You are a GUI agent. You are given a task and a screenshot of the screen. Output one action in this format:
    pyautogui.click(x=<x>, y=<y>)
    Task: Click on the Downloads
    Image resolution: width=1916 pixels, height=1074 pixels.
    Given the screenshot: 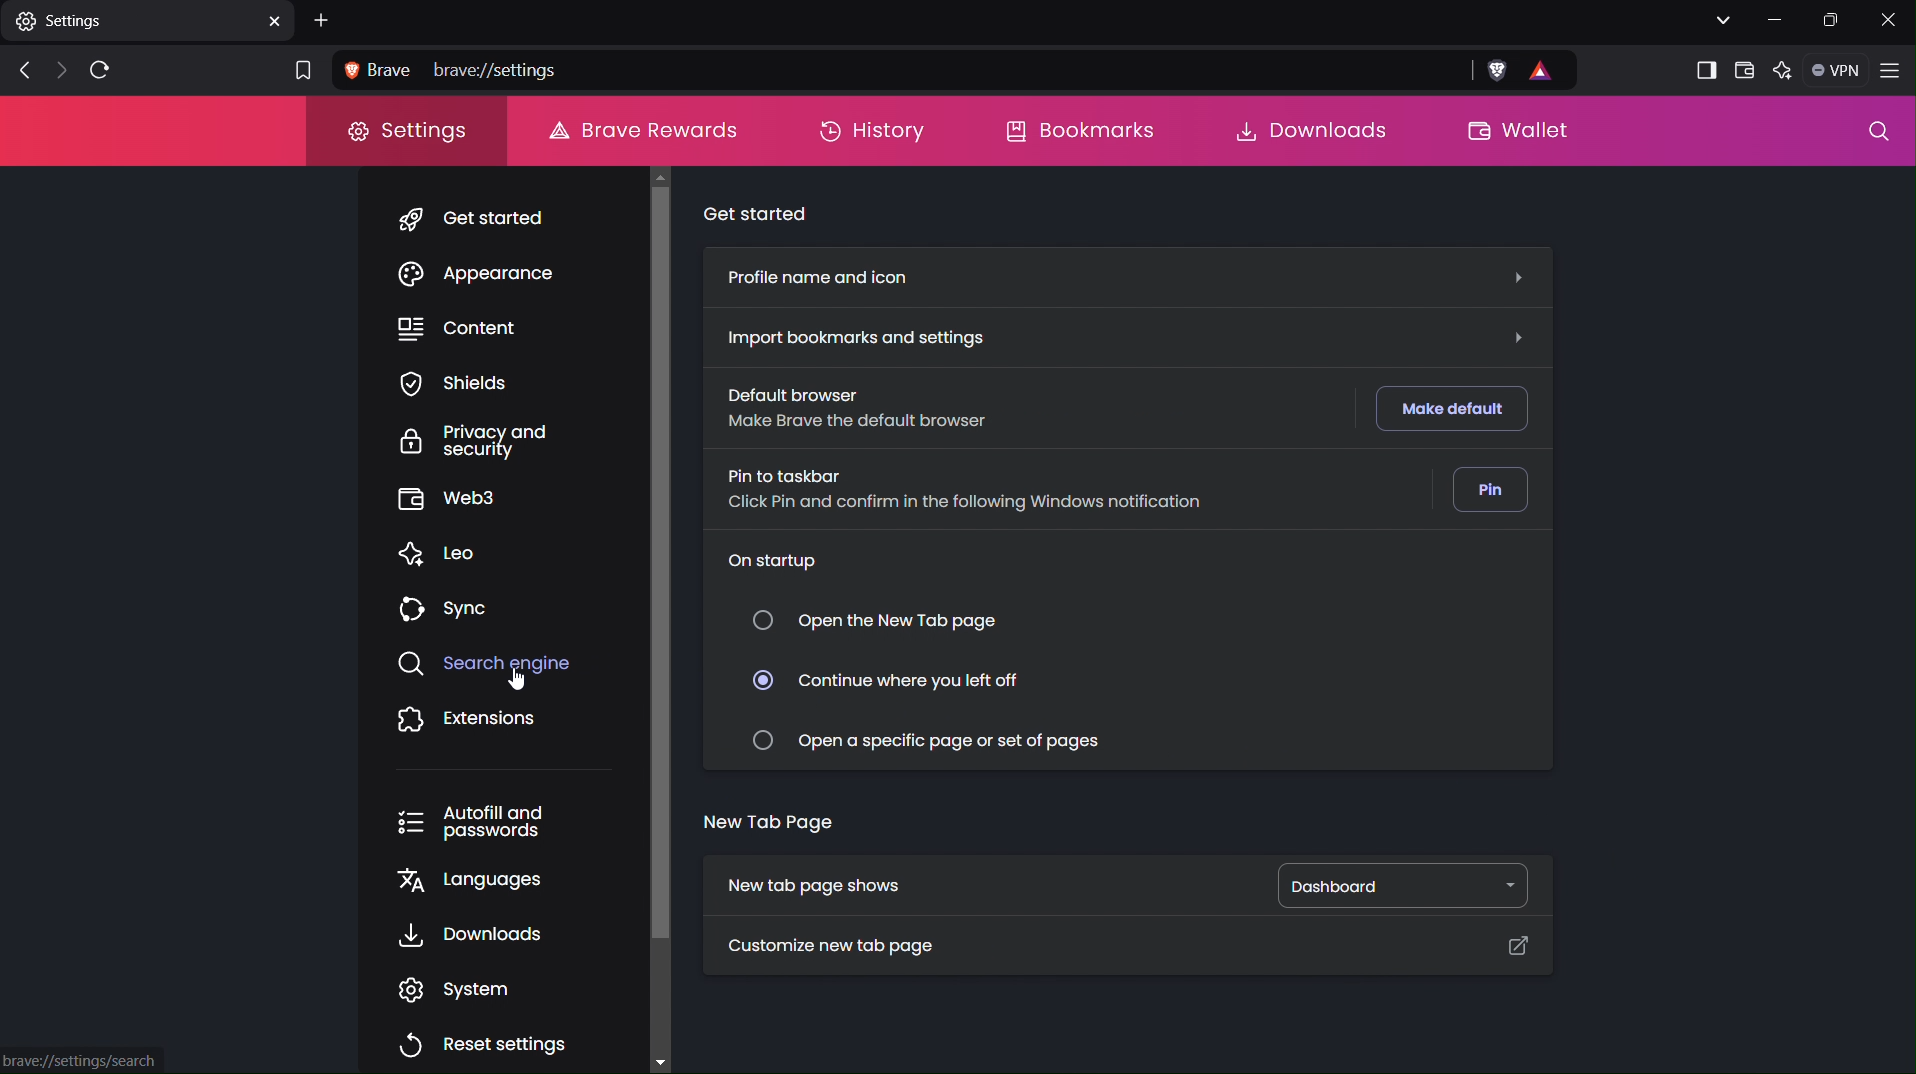 What is the action you would take?
    pyautogui.click(x=1302, y=130)
    